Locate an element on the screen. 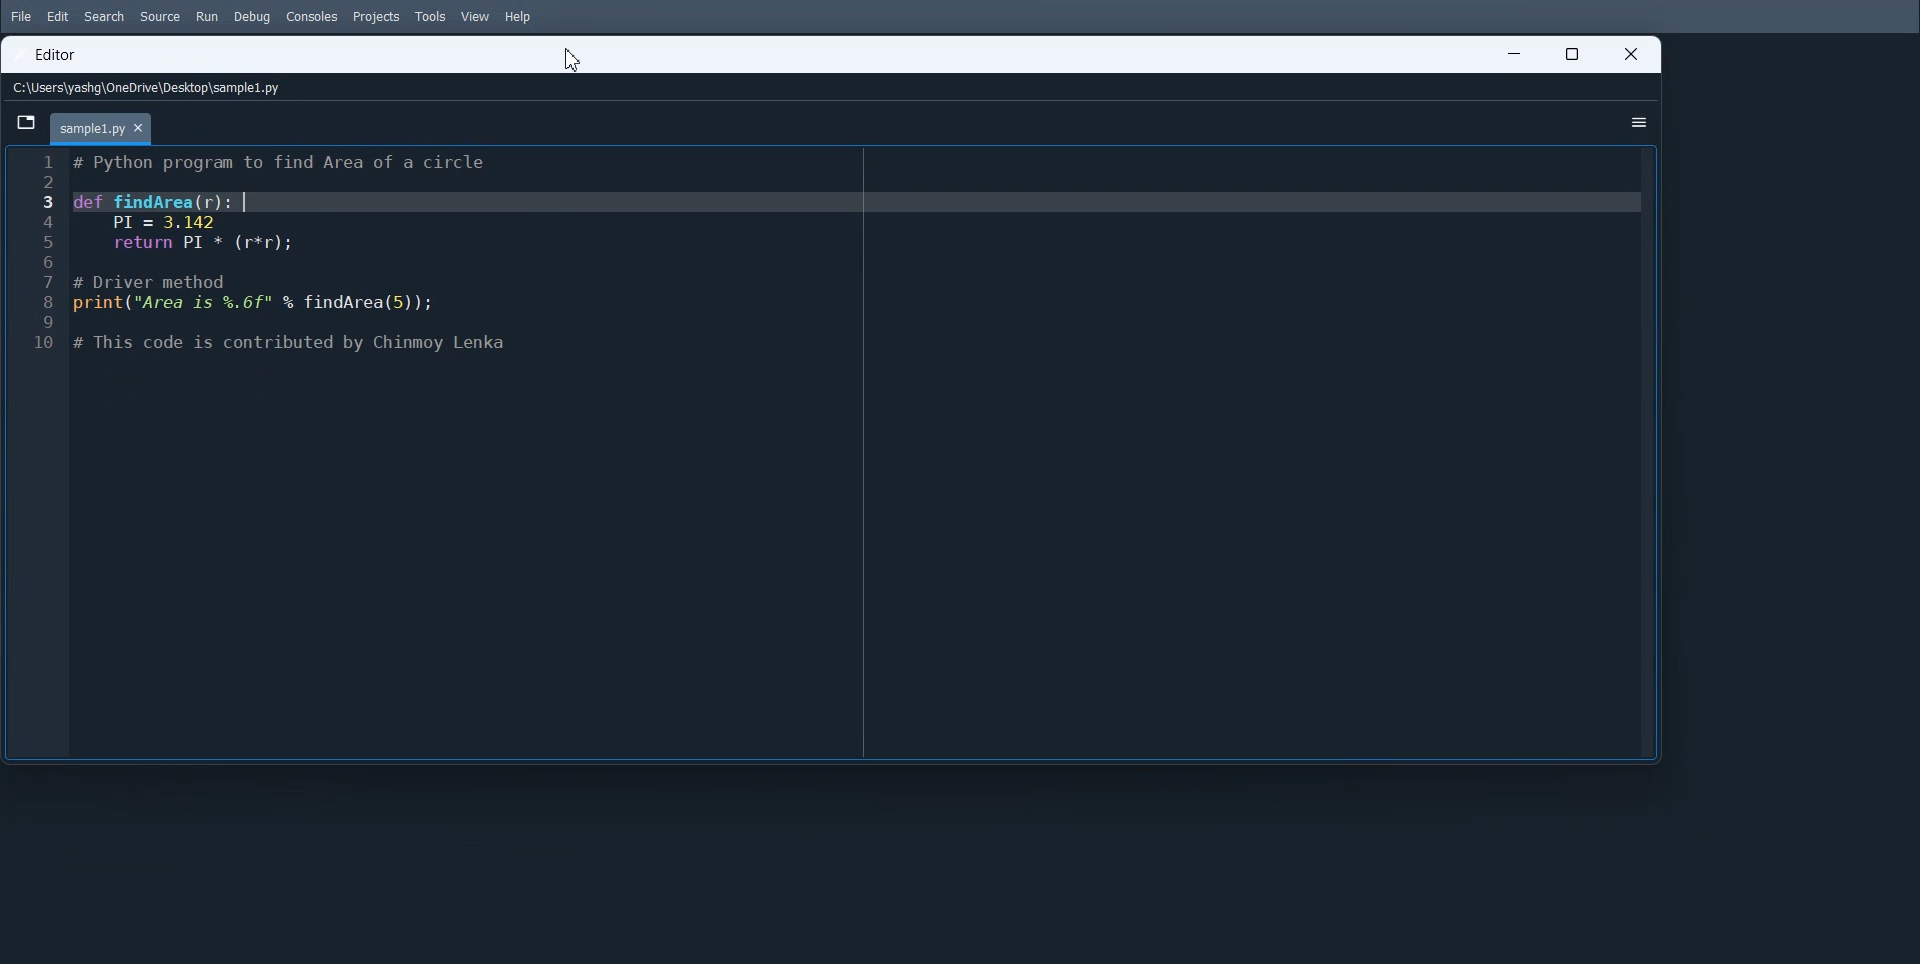 The width and height of the screenshot is (1920, 964). Tools is located at coordinates (431, 16).